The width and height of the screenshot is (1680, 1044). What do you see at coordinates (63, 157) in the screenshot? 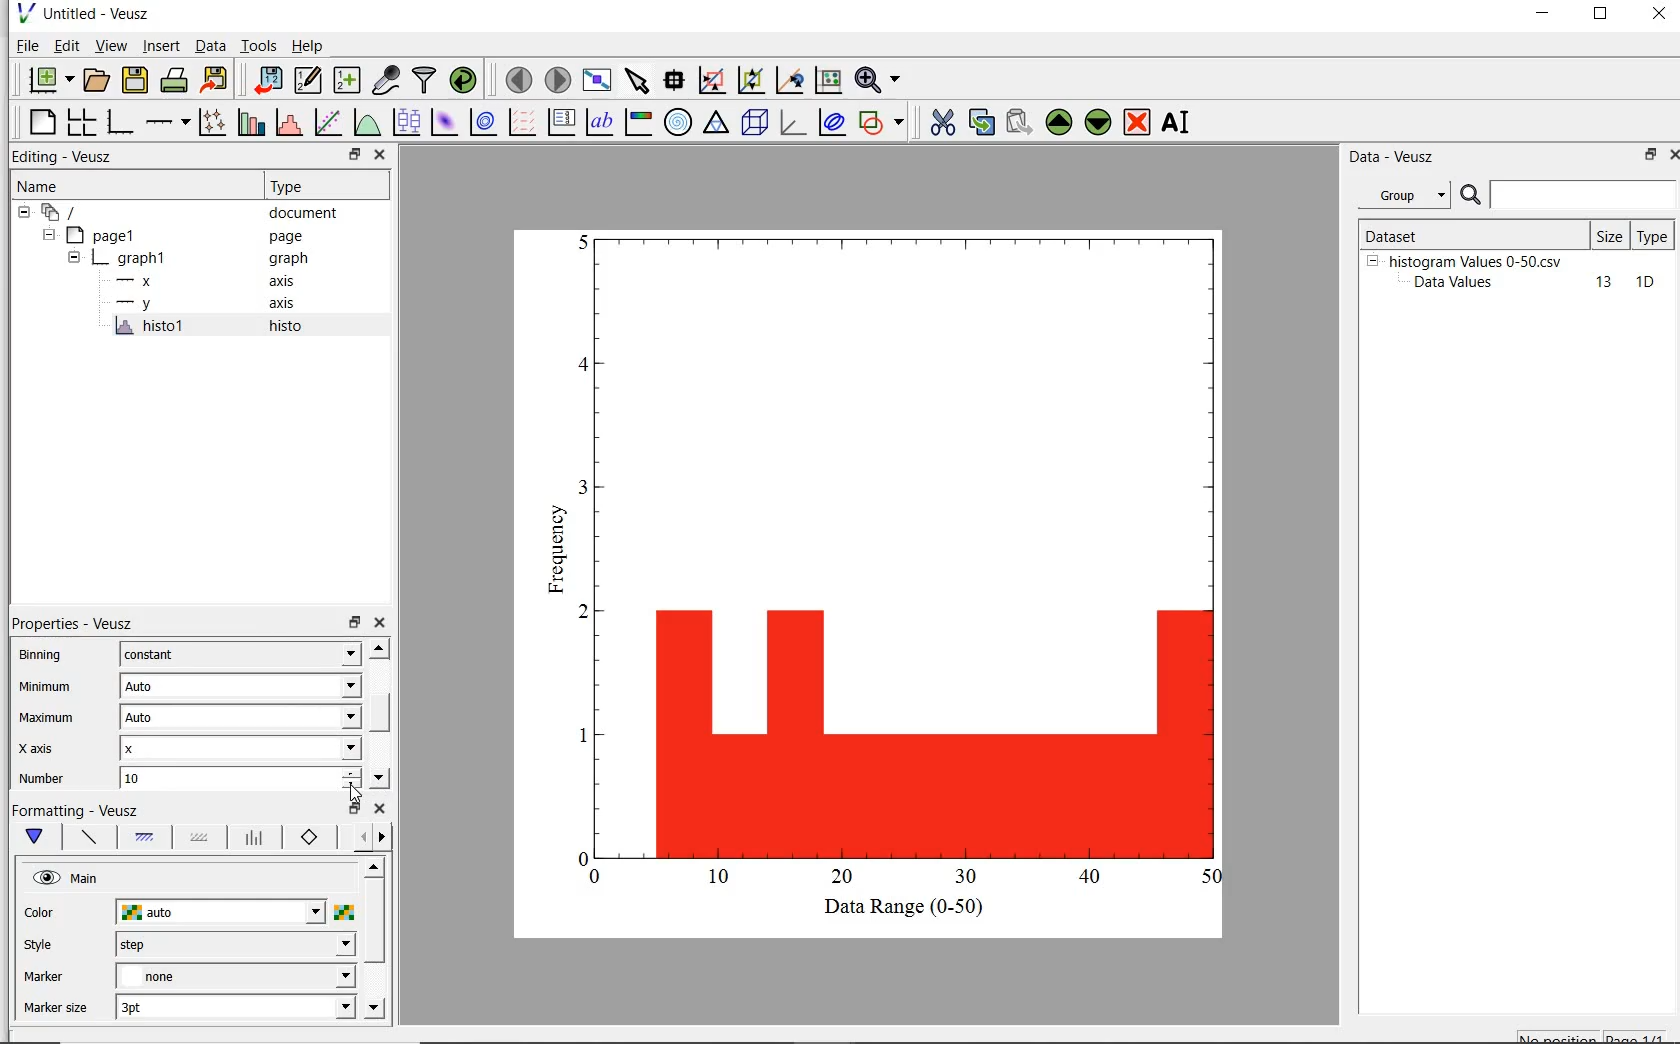
I see `editing-veusz` at bounding box center [63, 157].